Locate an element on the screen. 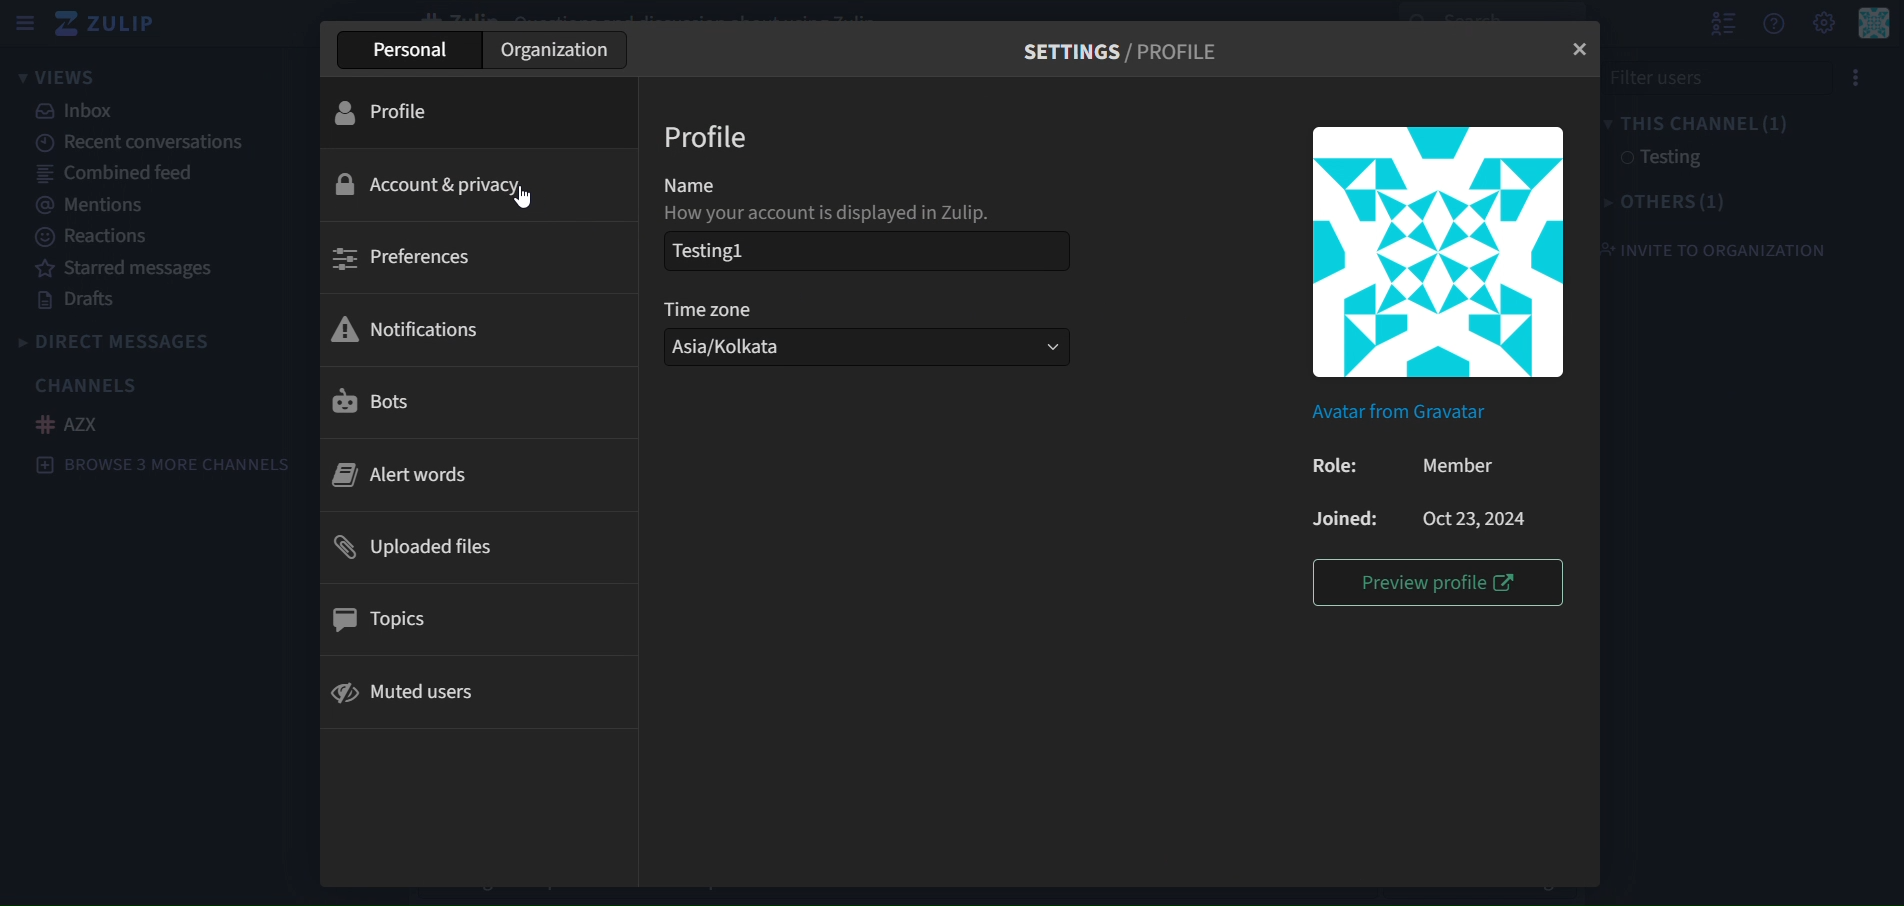 The width and height of the screenshot is (1904, 906). filter users is located at coordinates (1695, 76).